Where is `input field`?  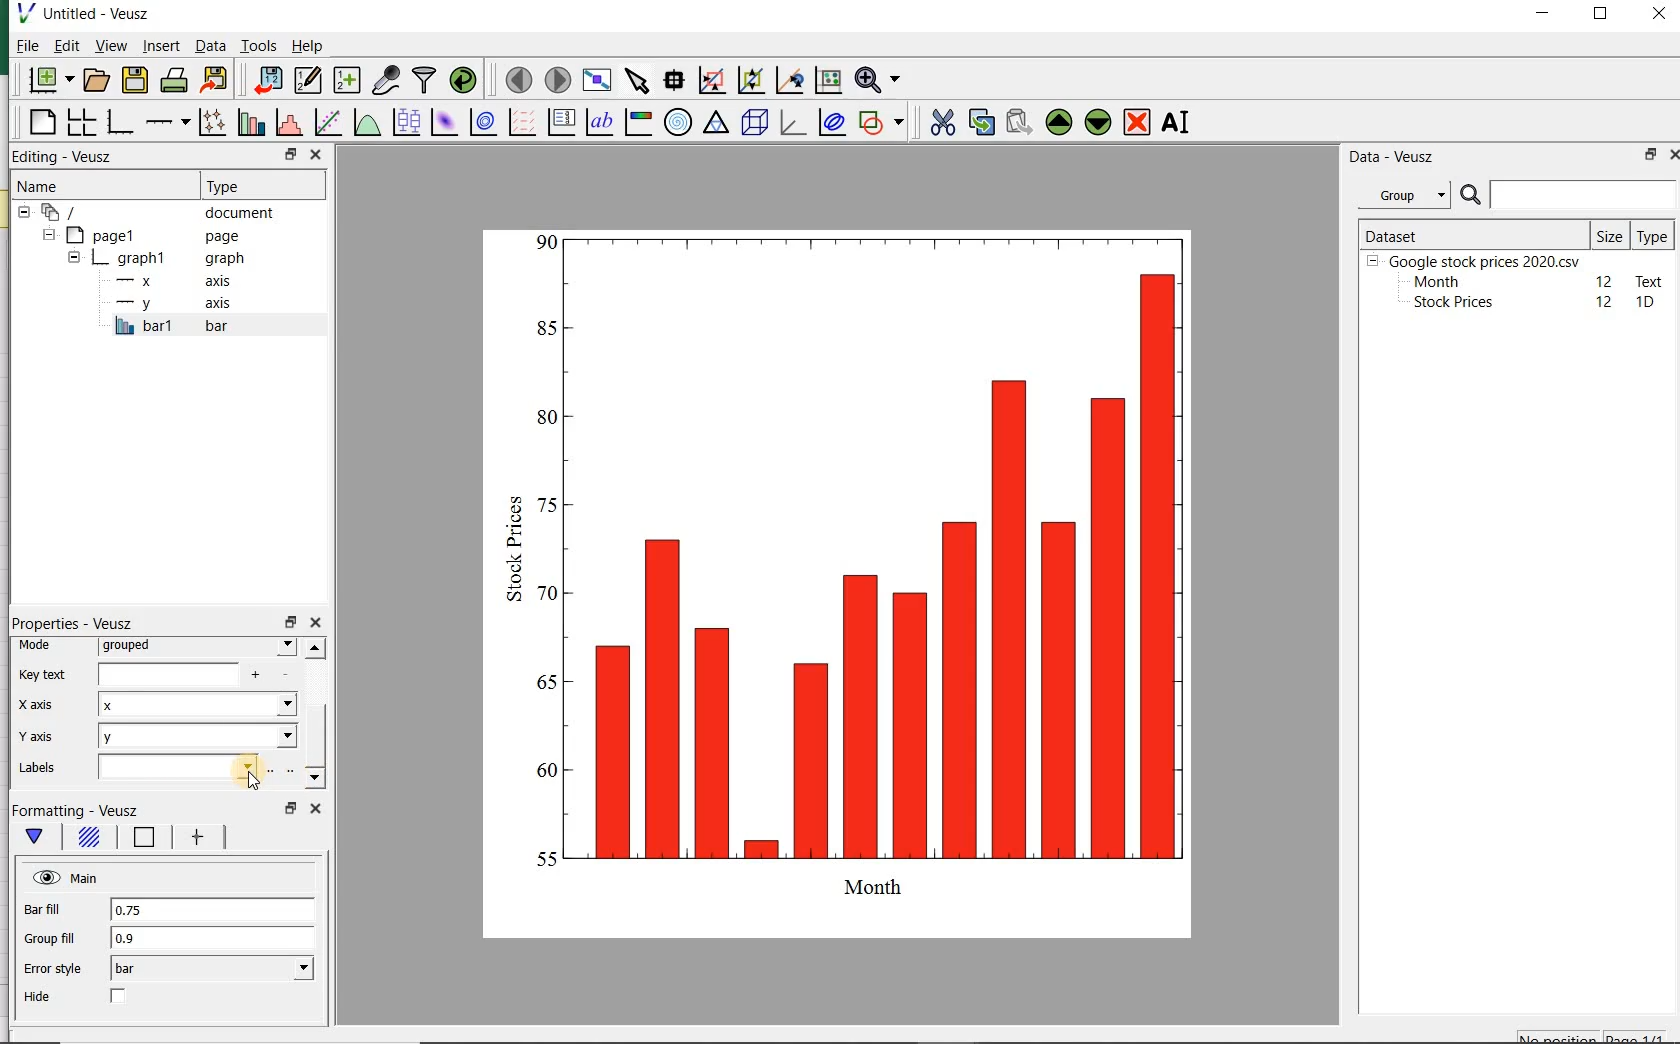 input field is located at coordinates (169, 673).